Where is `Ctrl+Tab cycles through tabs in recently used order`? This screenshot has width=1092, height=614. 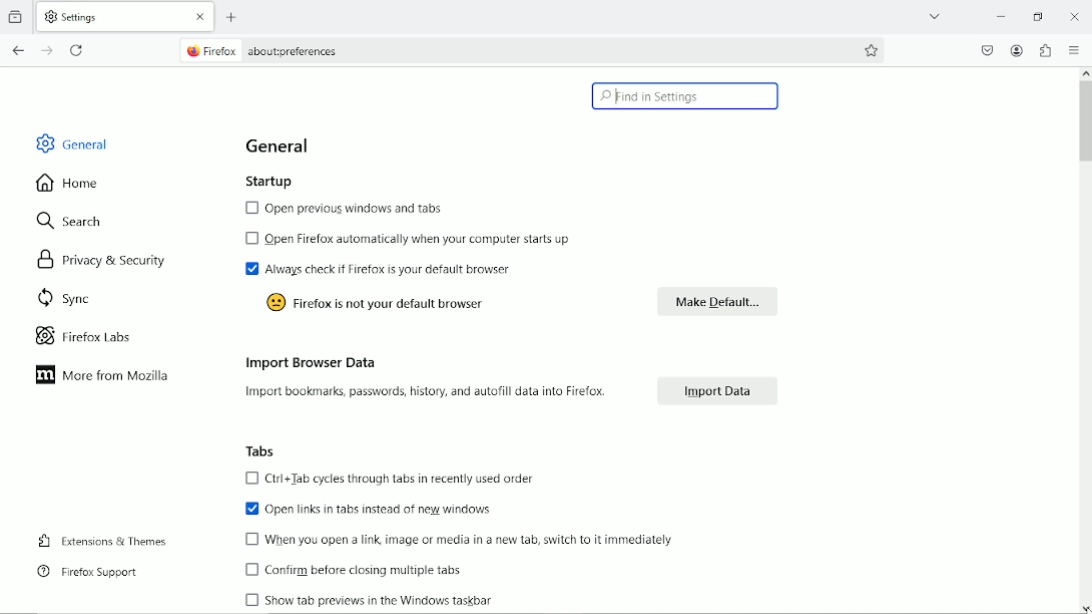
Ctrl+Tab cycles through tabs in recently used order is located at coordinates (394, 479).